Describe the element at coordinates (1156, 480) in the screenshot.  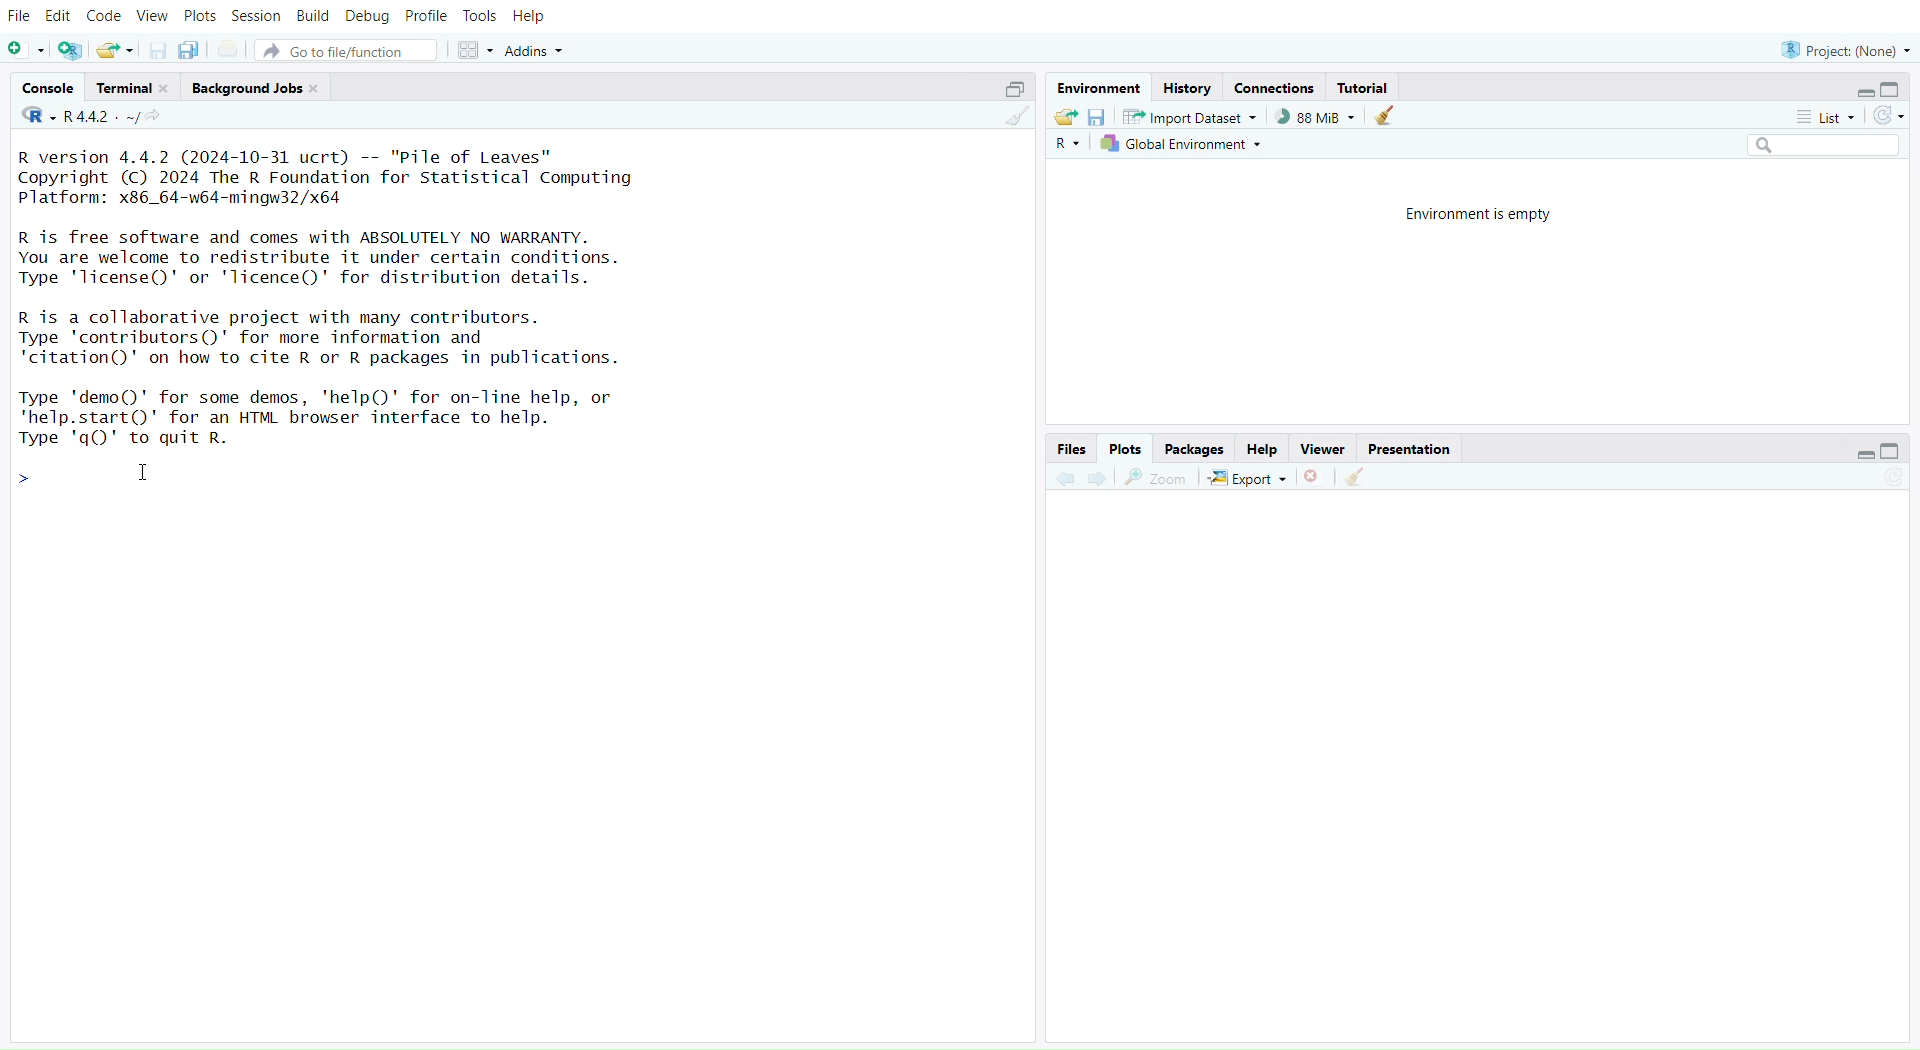
I see `zoom` at that location.